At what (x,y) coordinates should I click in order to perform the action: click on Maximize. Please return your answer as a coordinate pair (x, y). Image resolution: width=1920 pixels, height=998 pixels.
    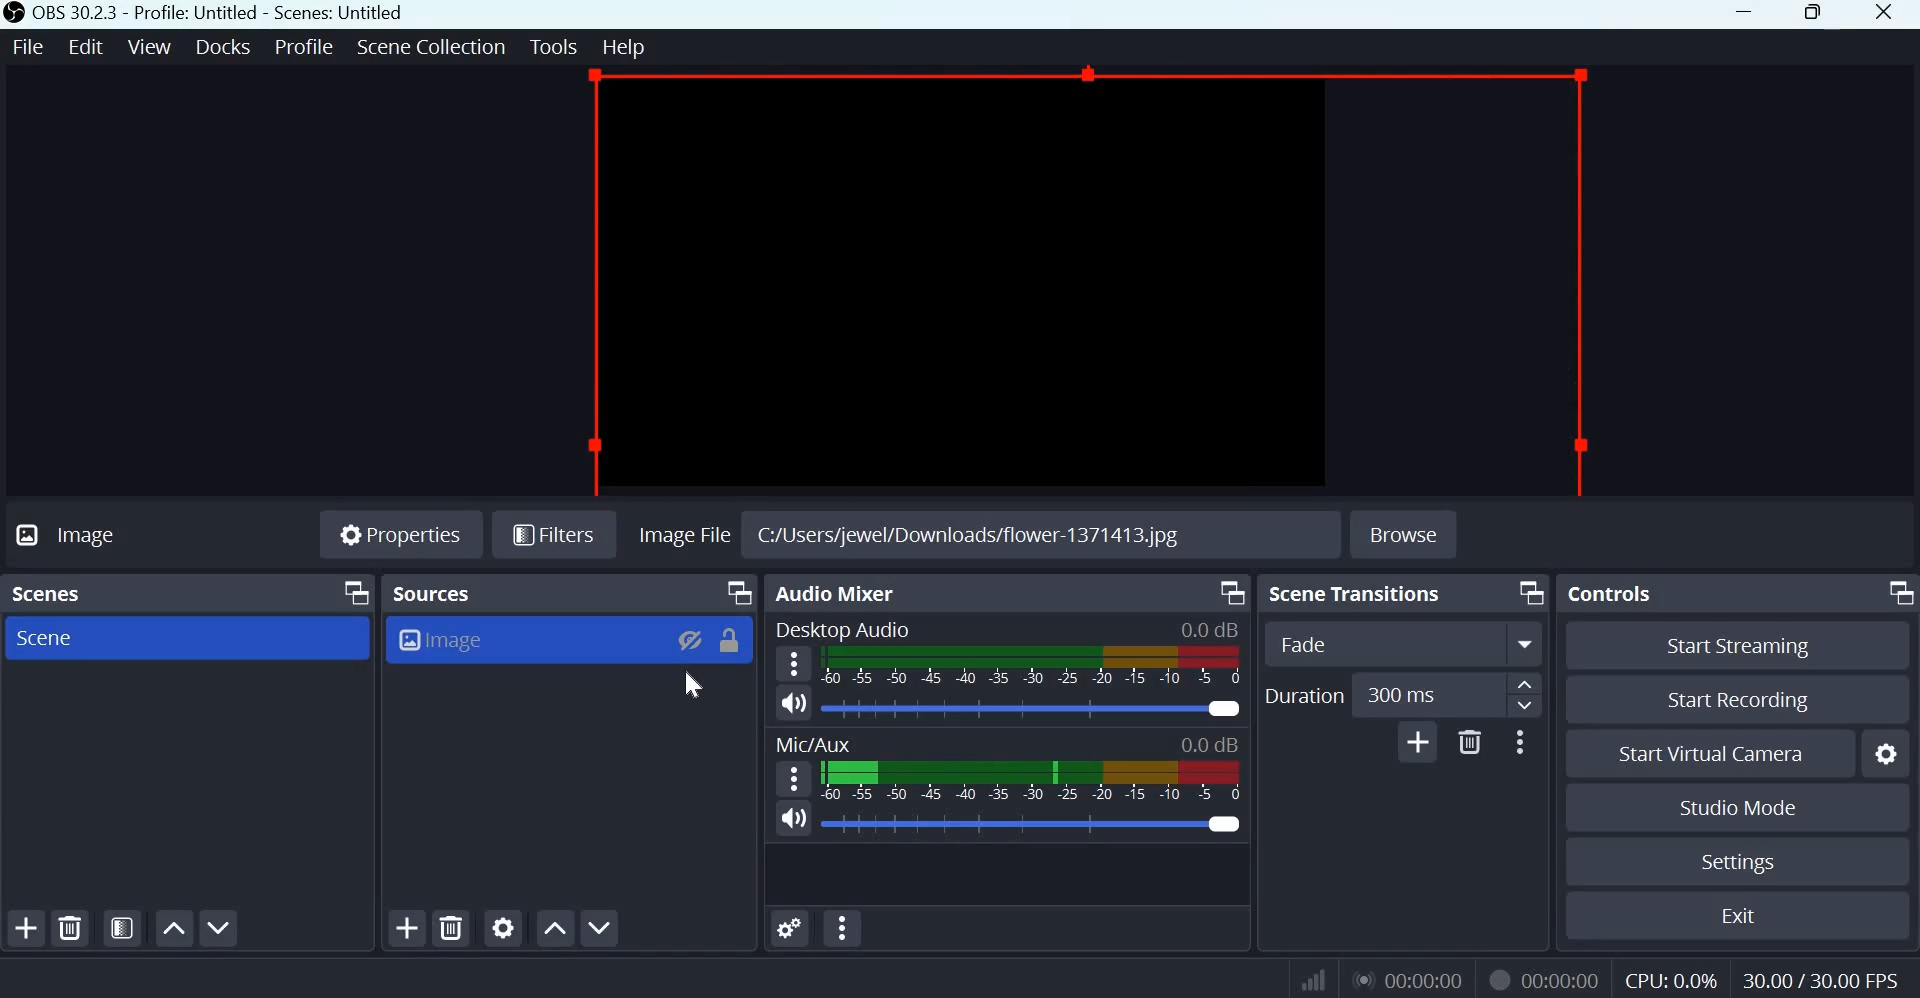
    Looking at the image, I should click on (1817, 14).